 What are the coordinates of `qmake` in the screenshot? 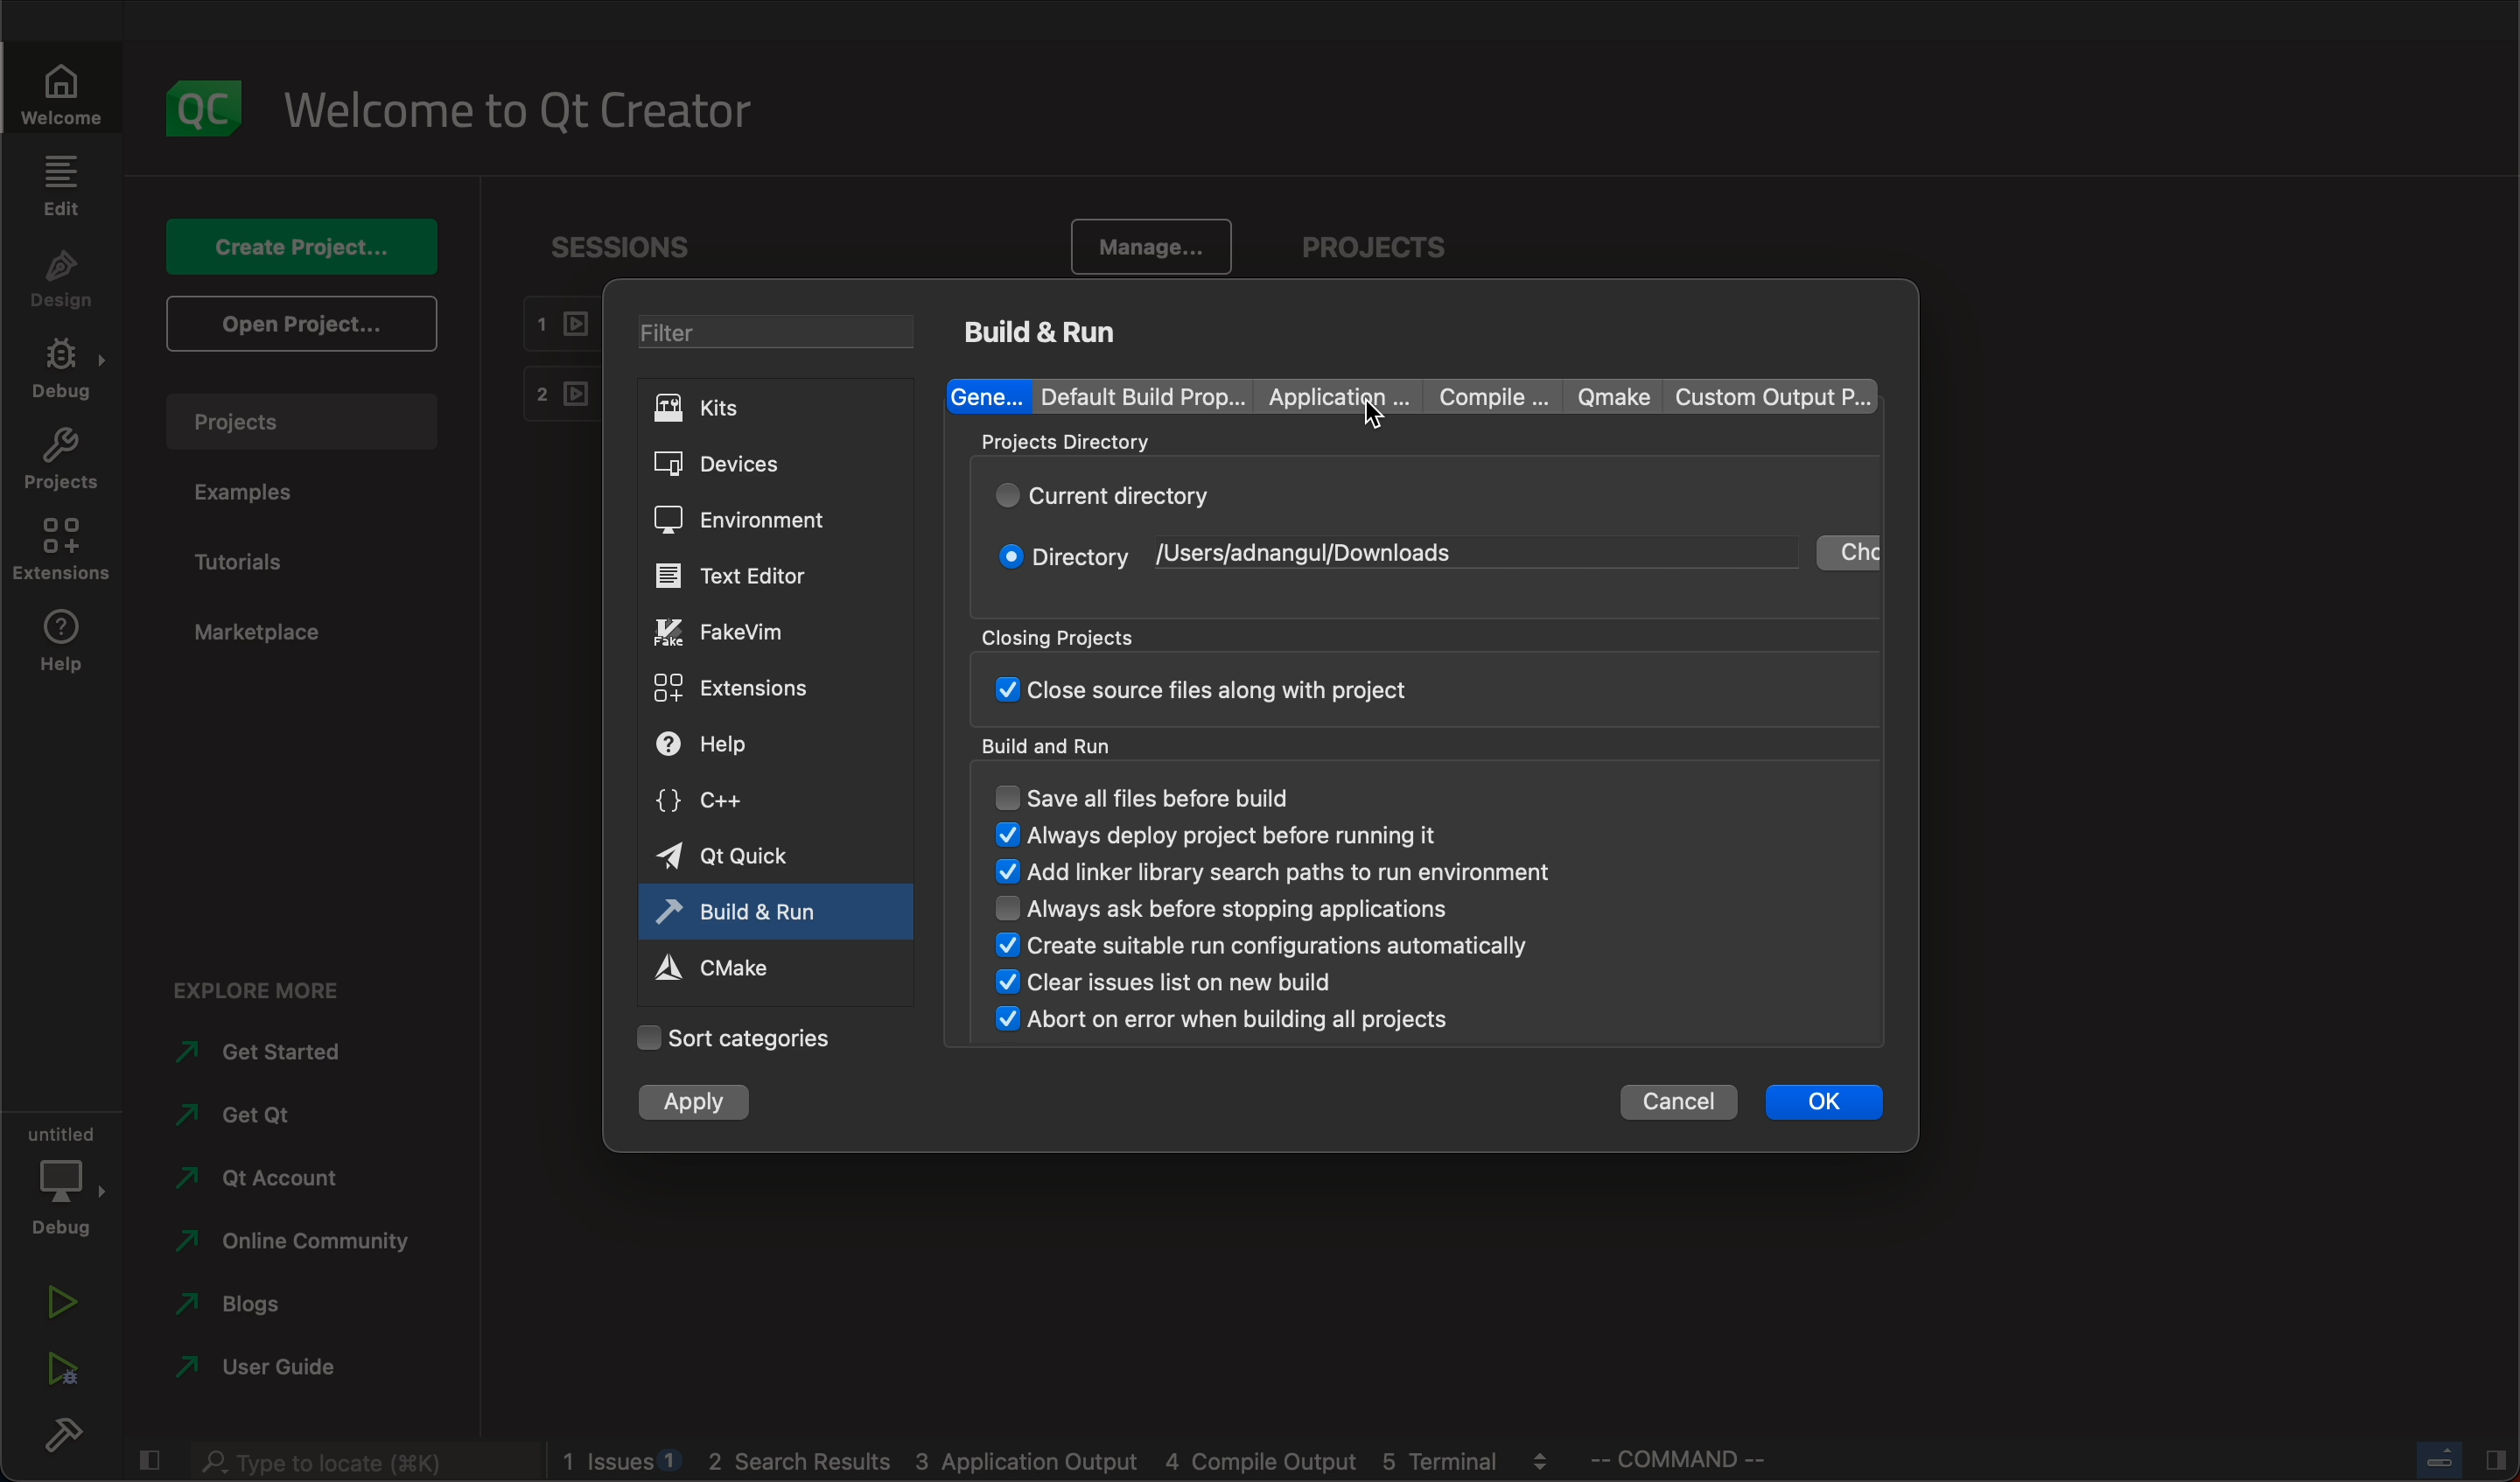 It's located at (1606, 396).